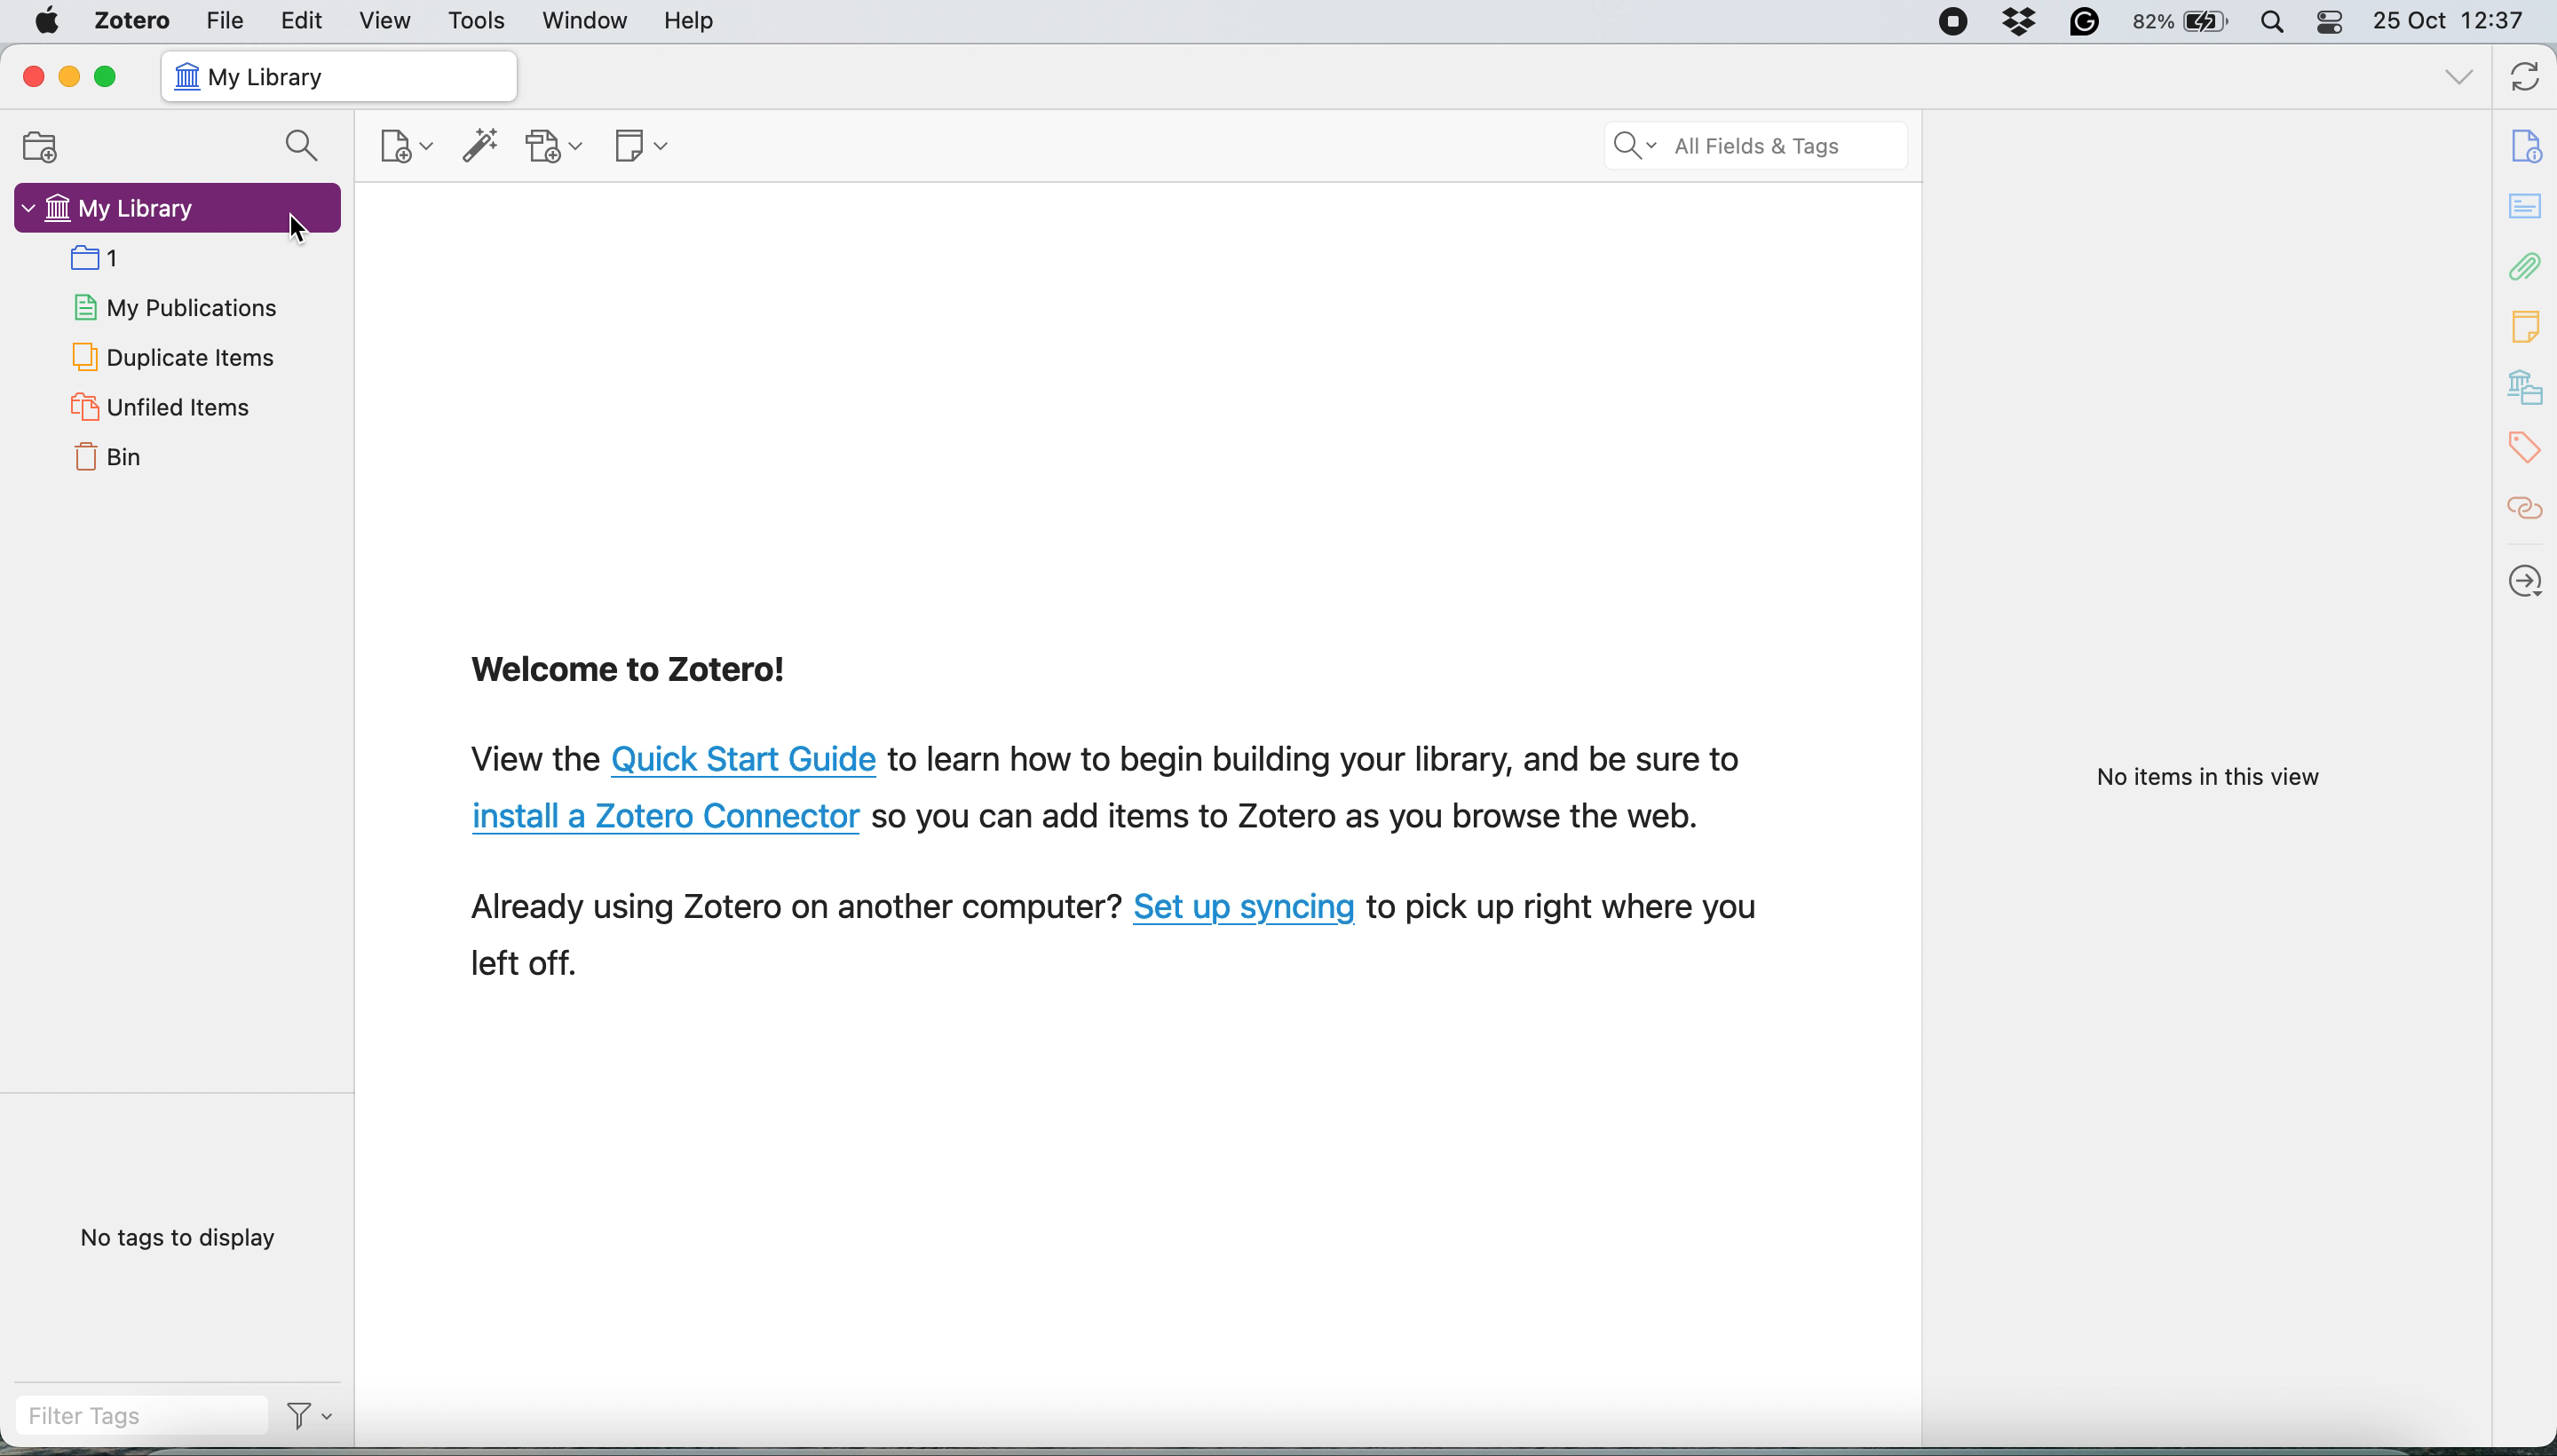 This screenshot has width=2557, height=1456. I want to click on Screen Recorder, so click(1950, 21).